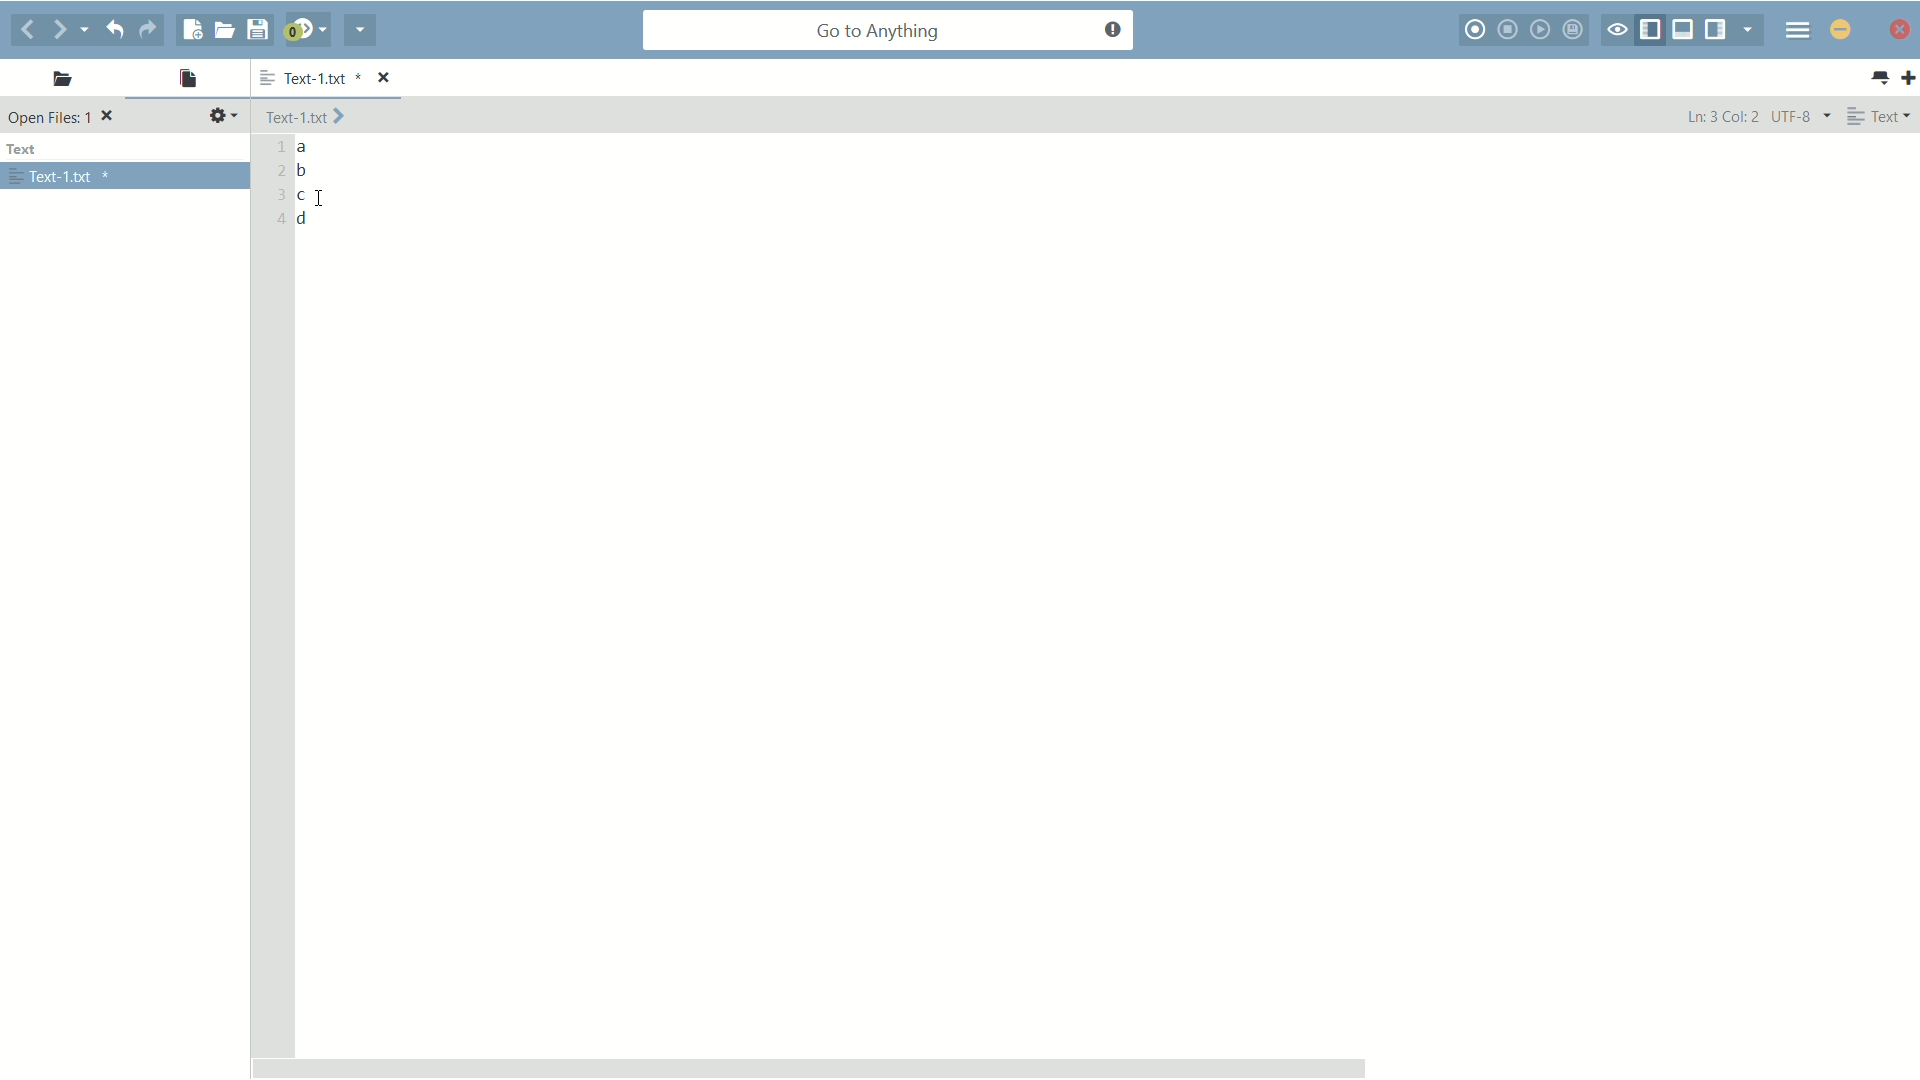  Describe the element at coordinates (305, 30) in the screenshot. I see `jump to next syntax checking result` at that location.